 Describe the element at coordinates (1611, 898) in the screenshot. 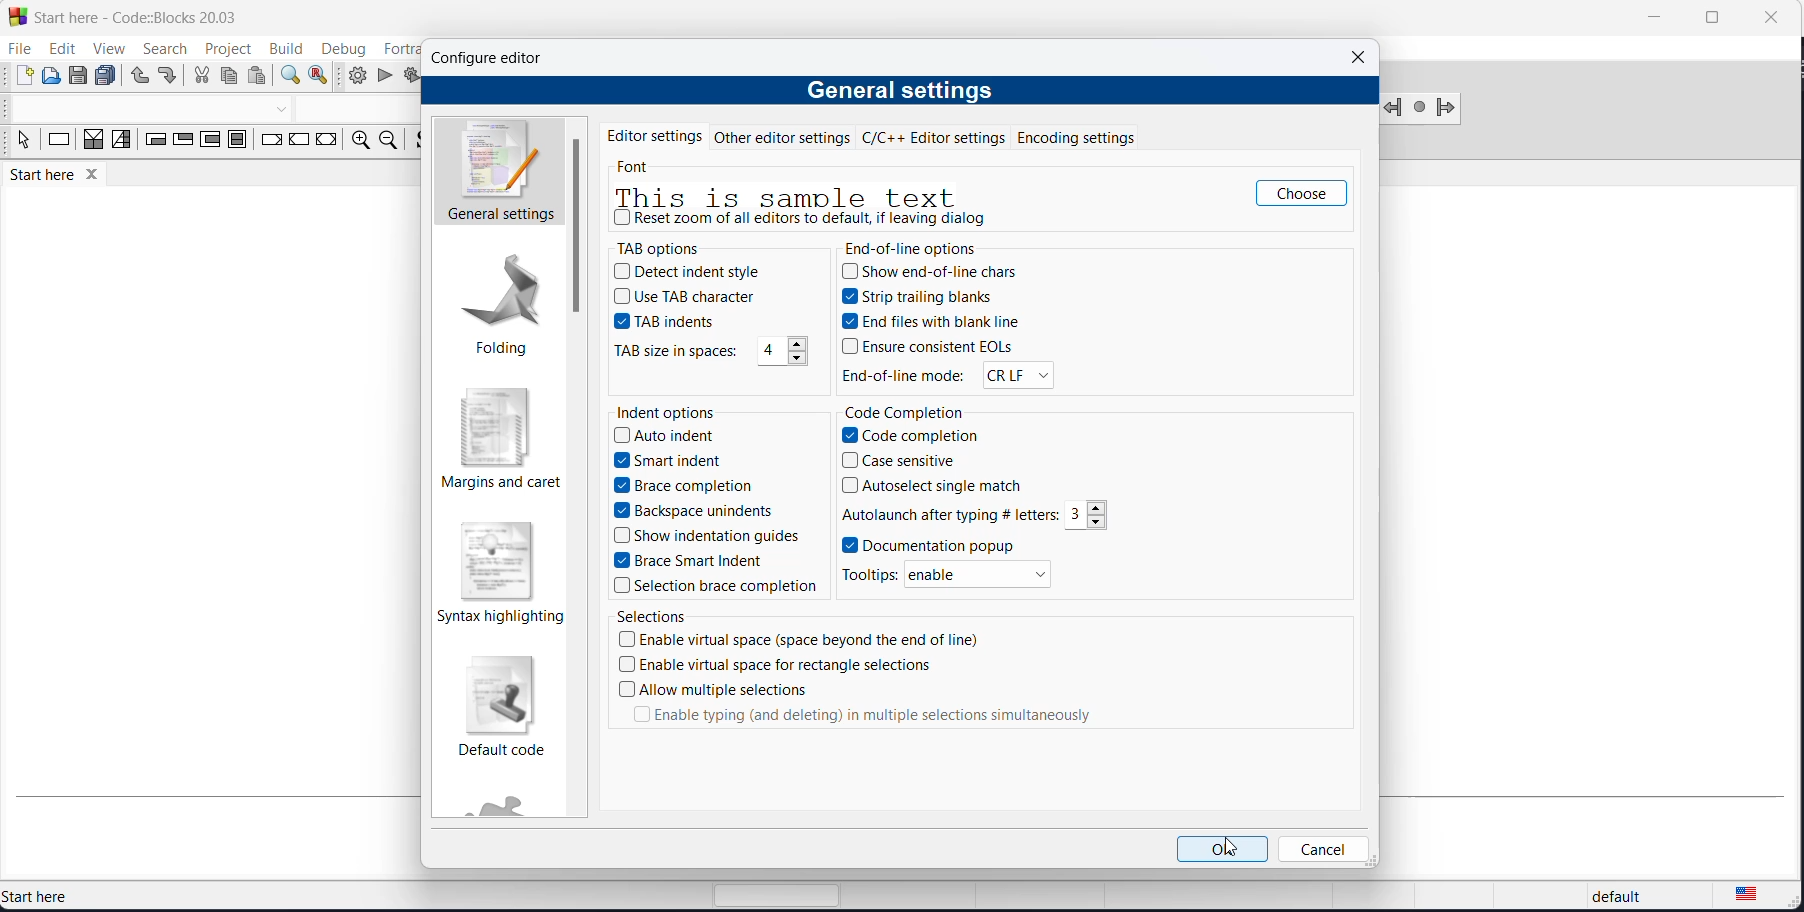

I see `default` at that location.